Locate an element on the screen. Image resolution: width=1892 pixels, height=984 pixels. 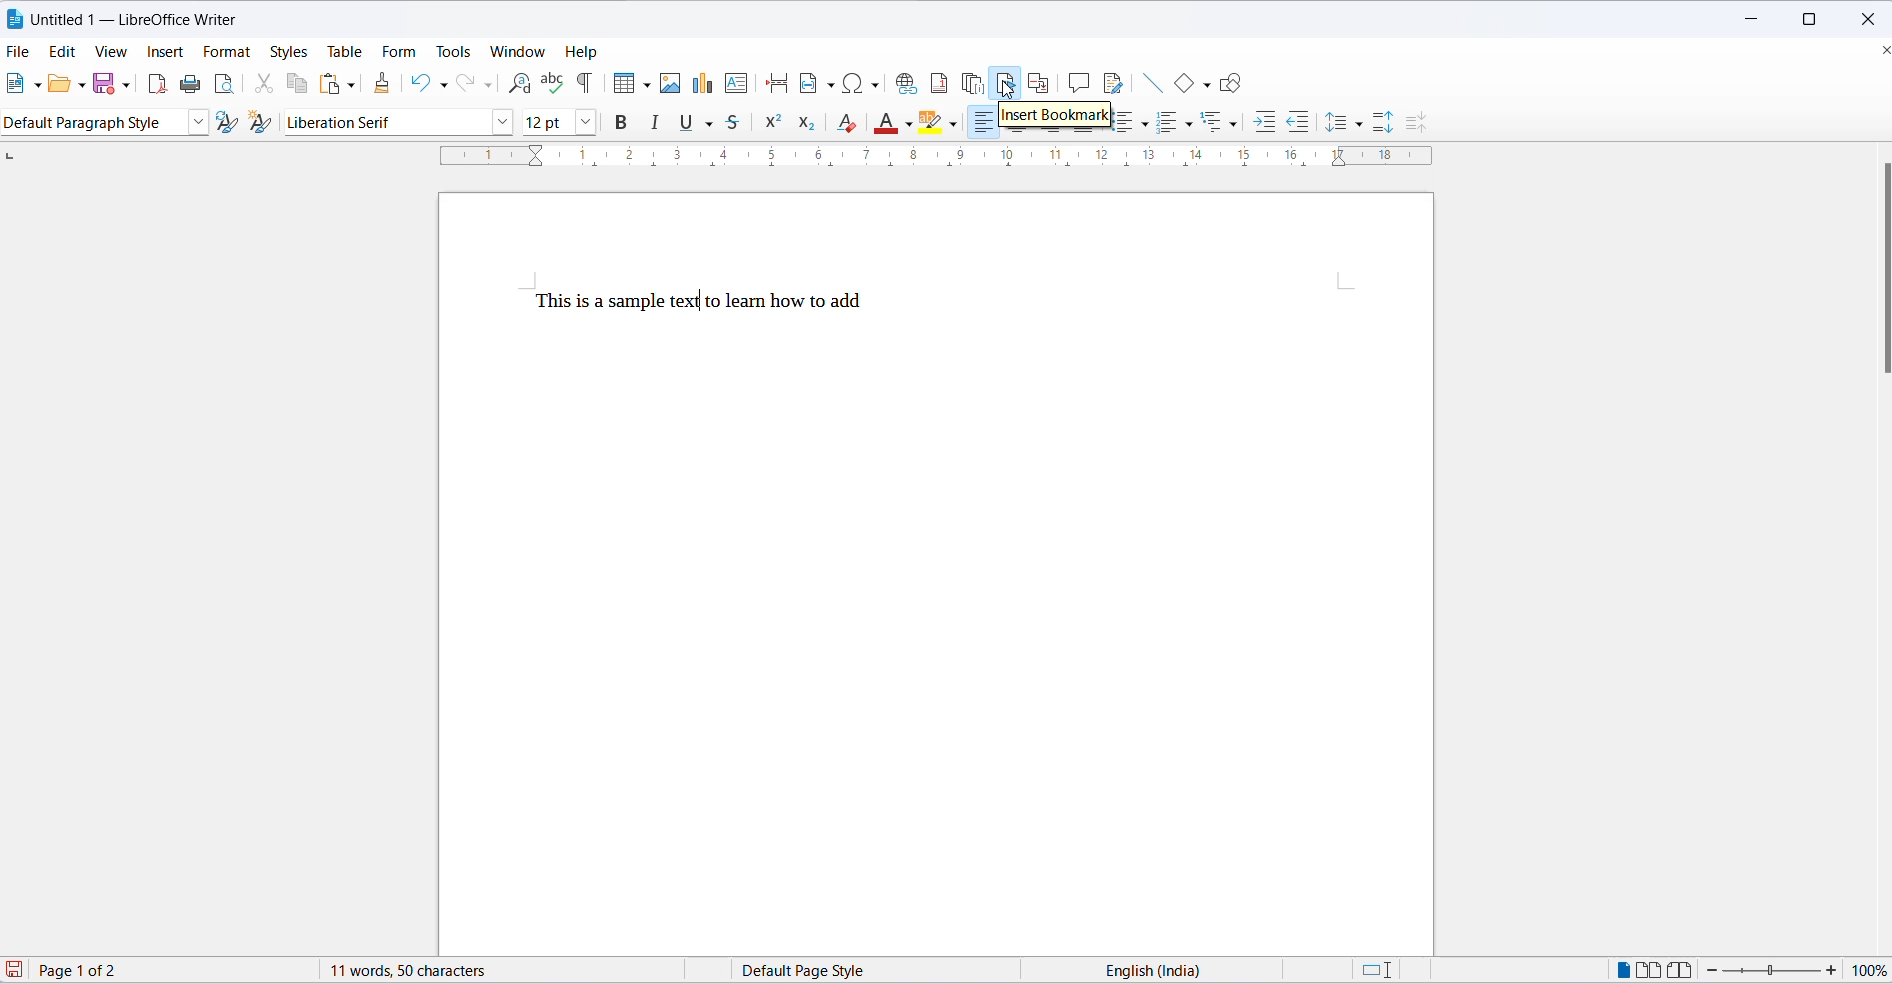
format is located at coordinates (229, 54).